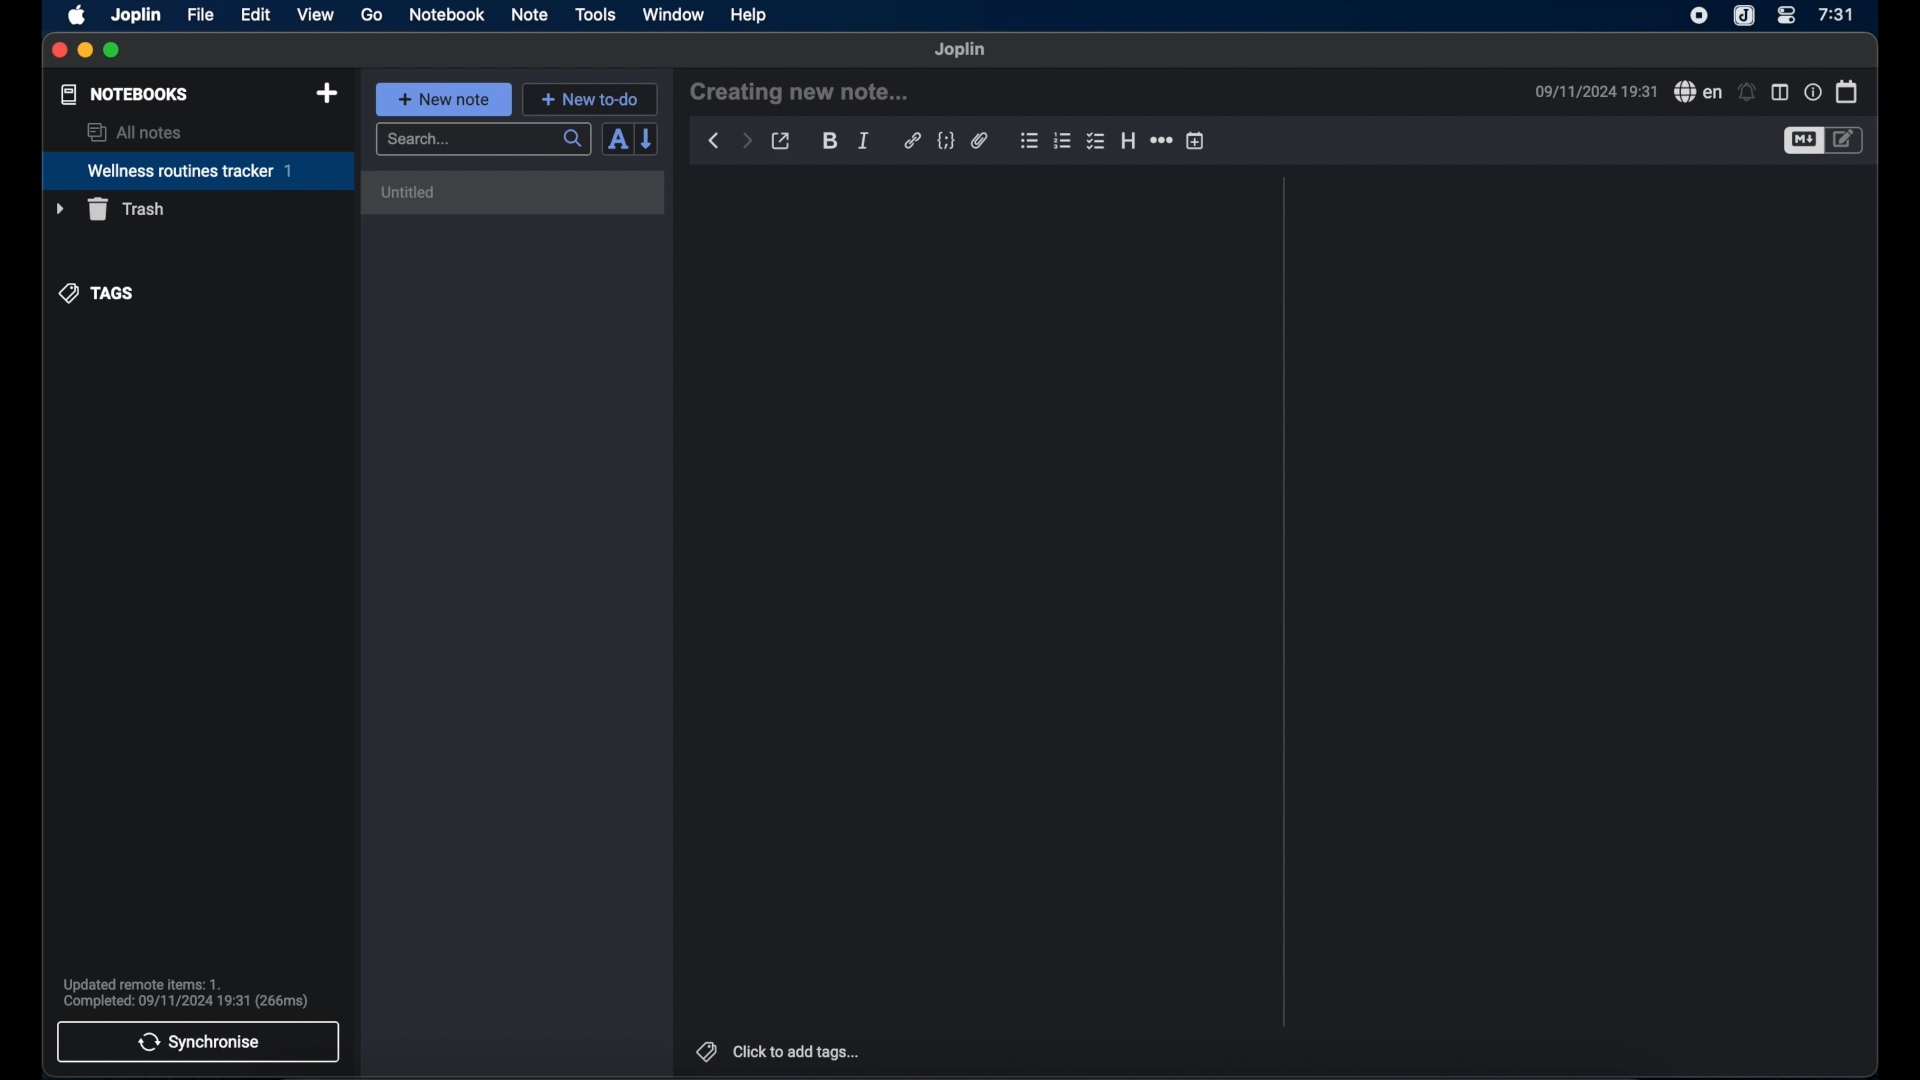 This screenshot has width=1920, height=1080. Describe the element at coordinates (513, 192) in the screenshot. I see `untitled ` at that location.